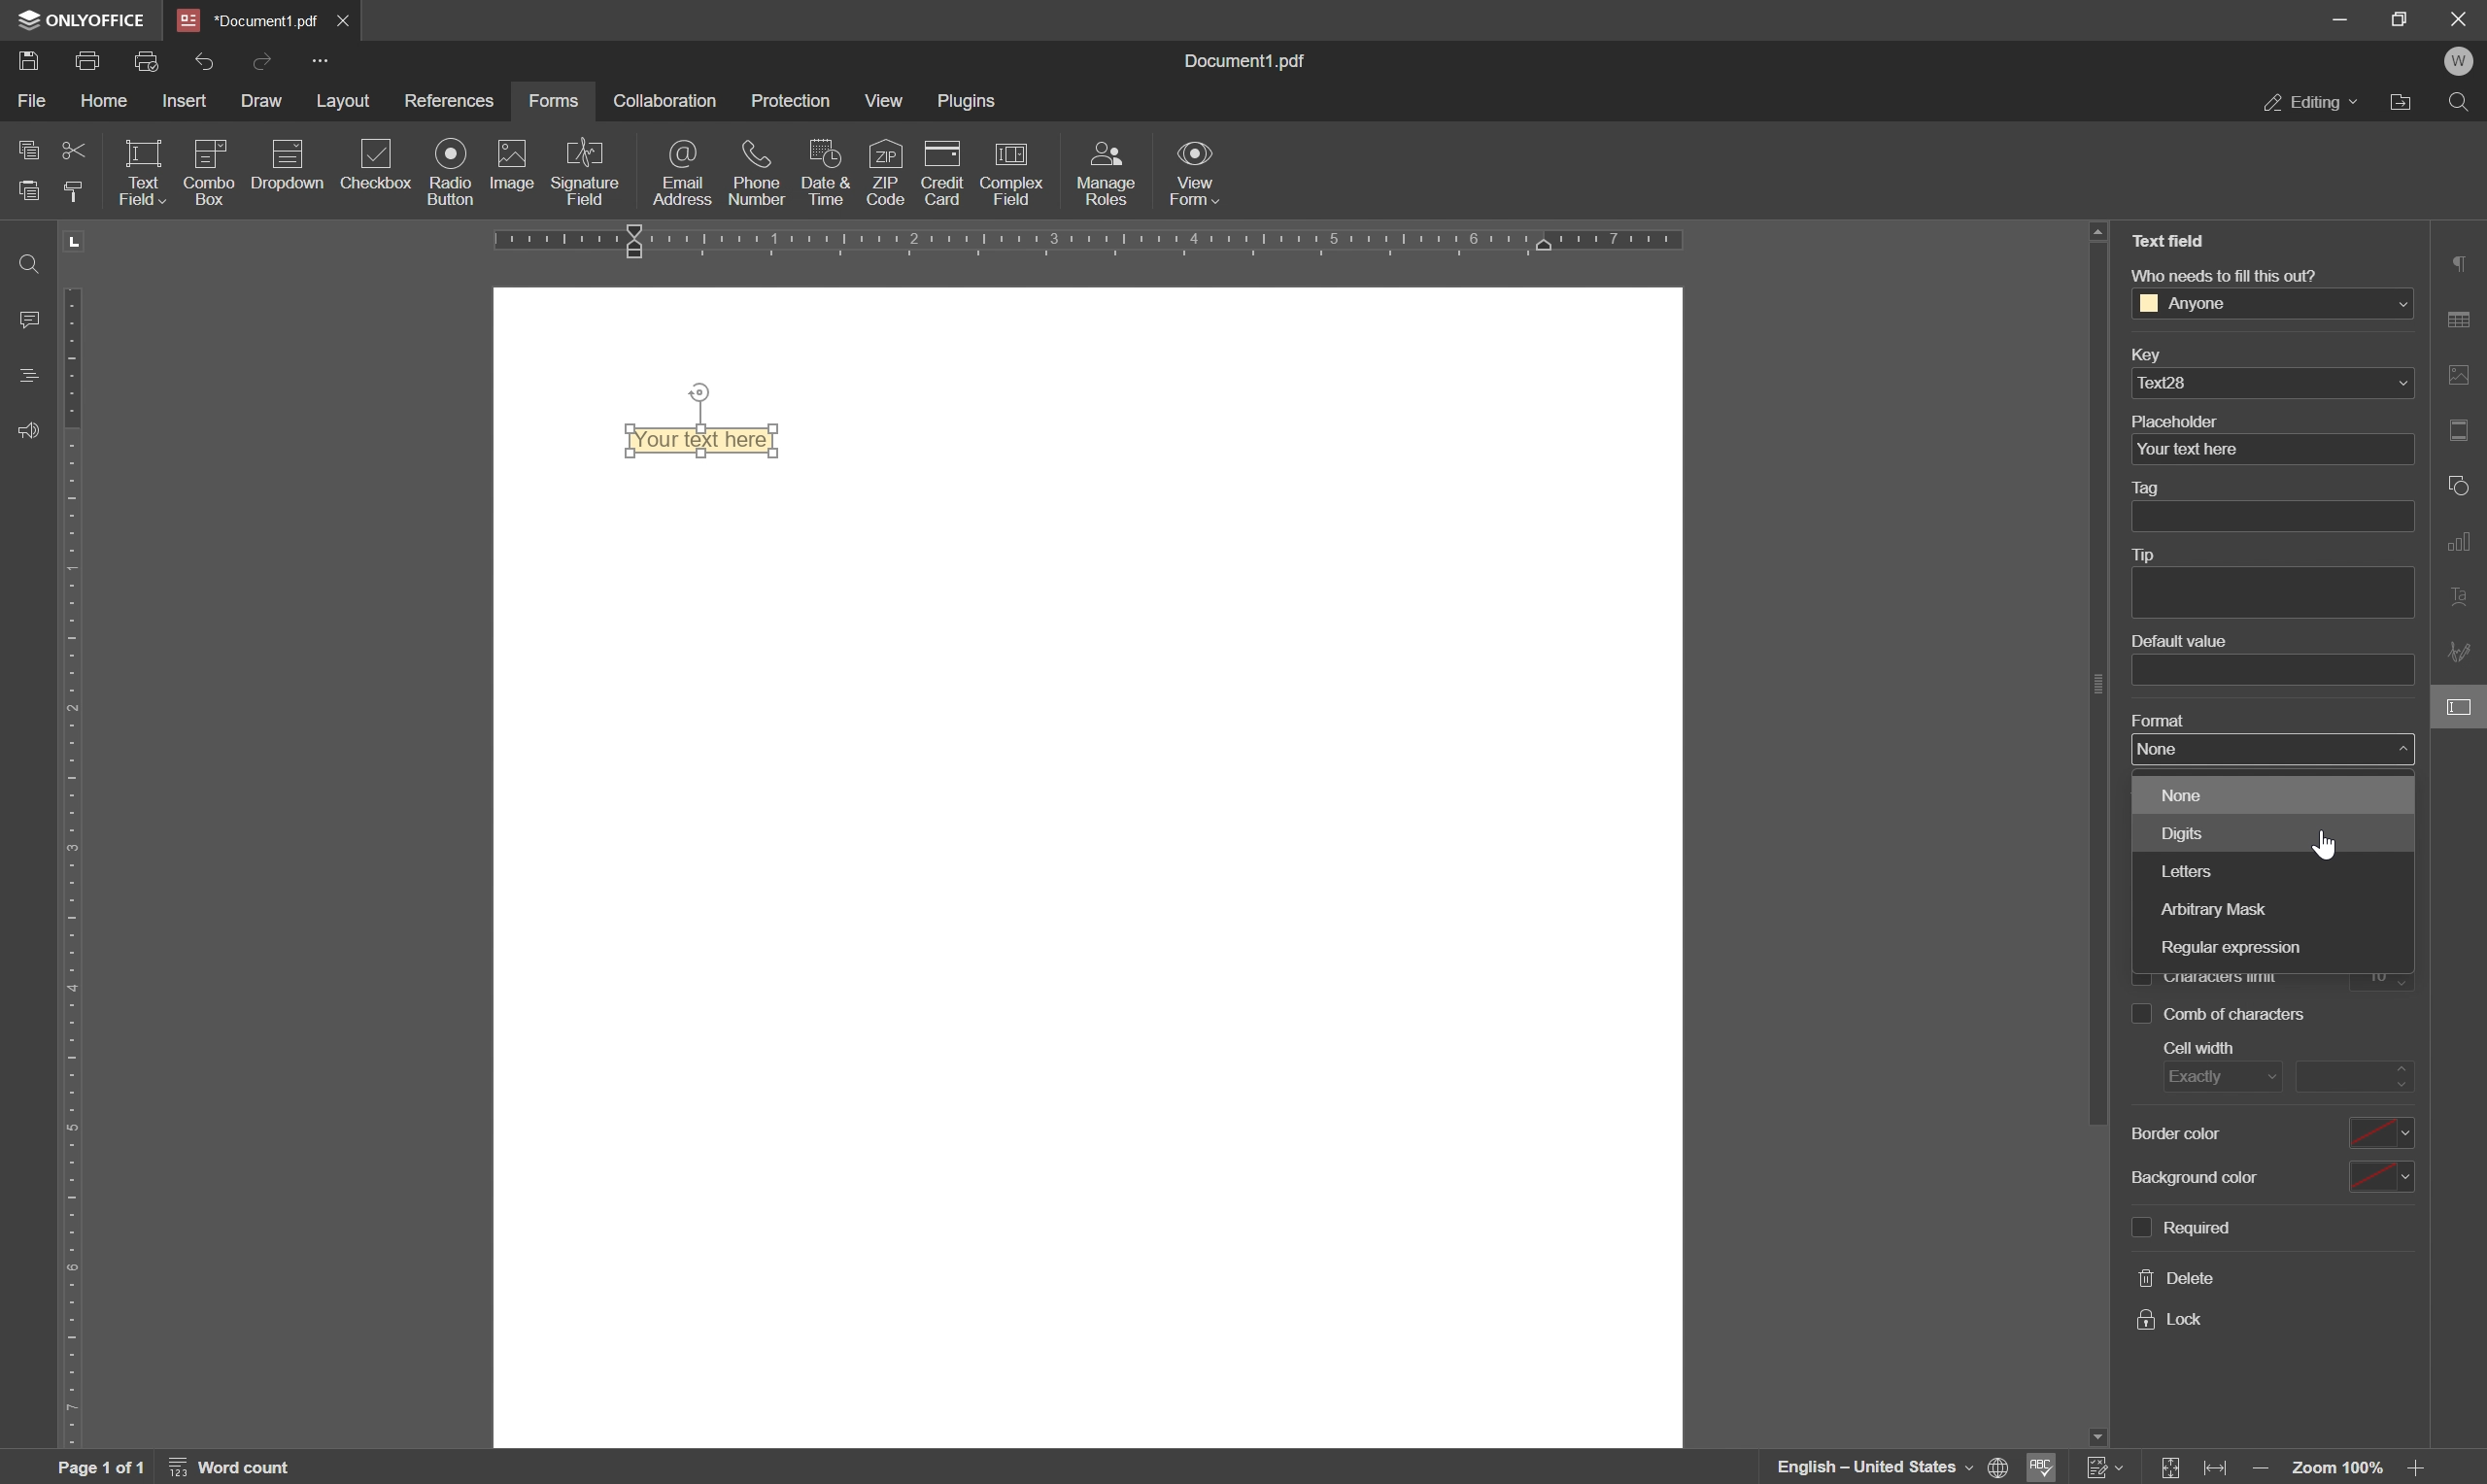 This screenshot has width=2487, height=1484. Describe the element at coordinates (679, 173) in the screenshot. I see `email address` at that location.